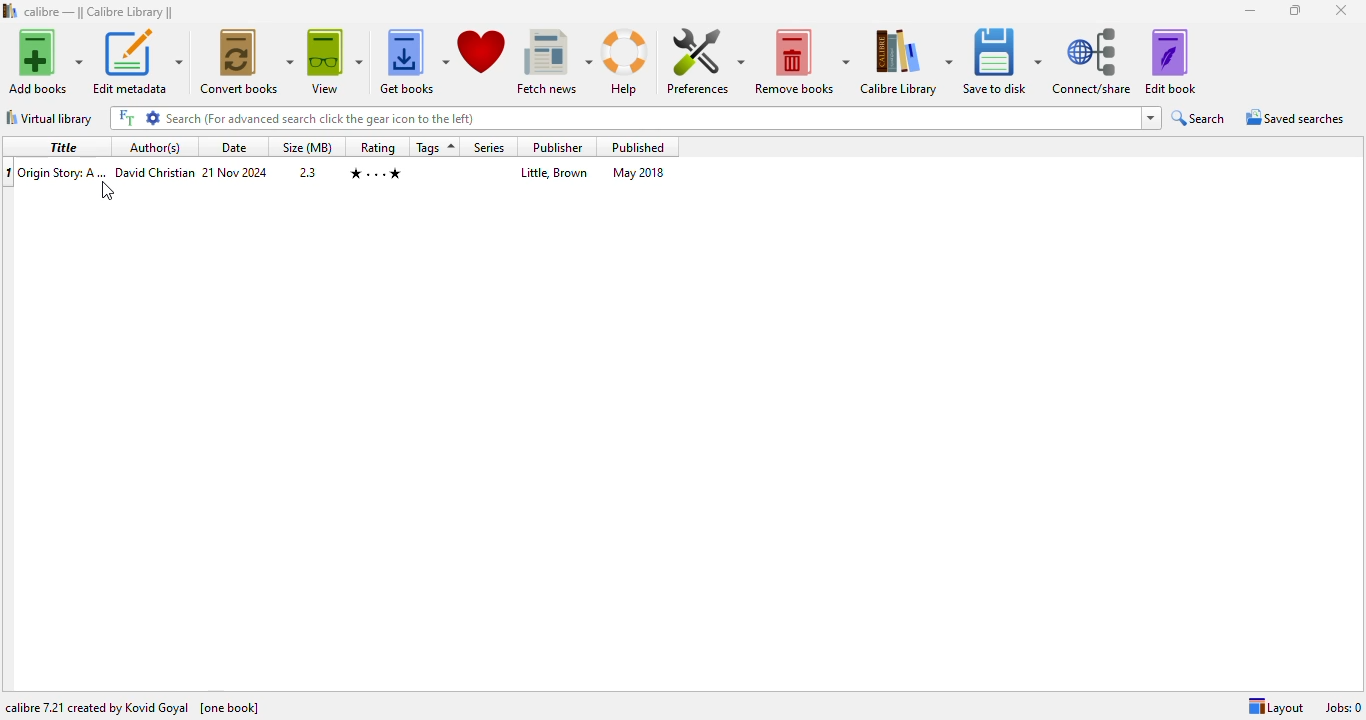  I want to click on help, so click(625, 61).